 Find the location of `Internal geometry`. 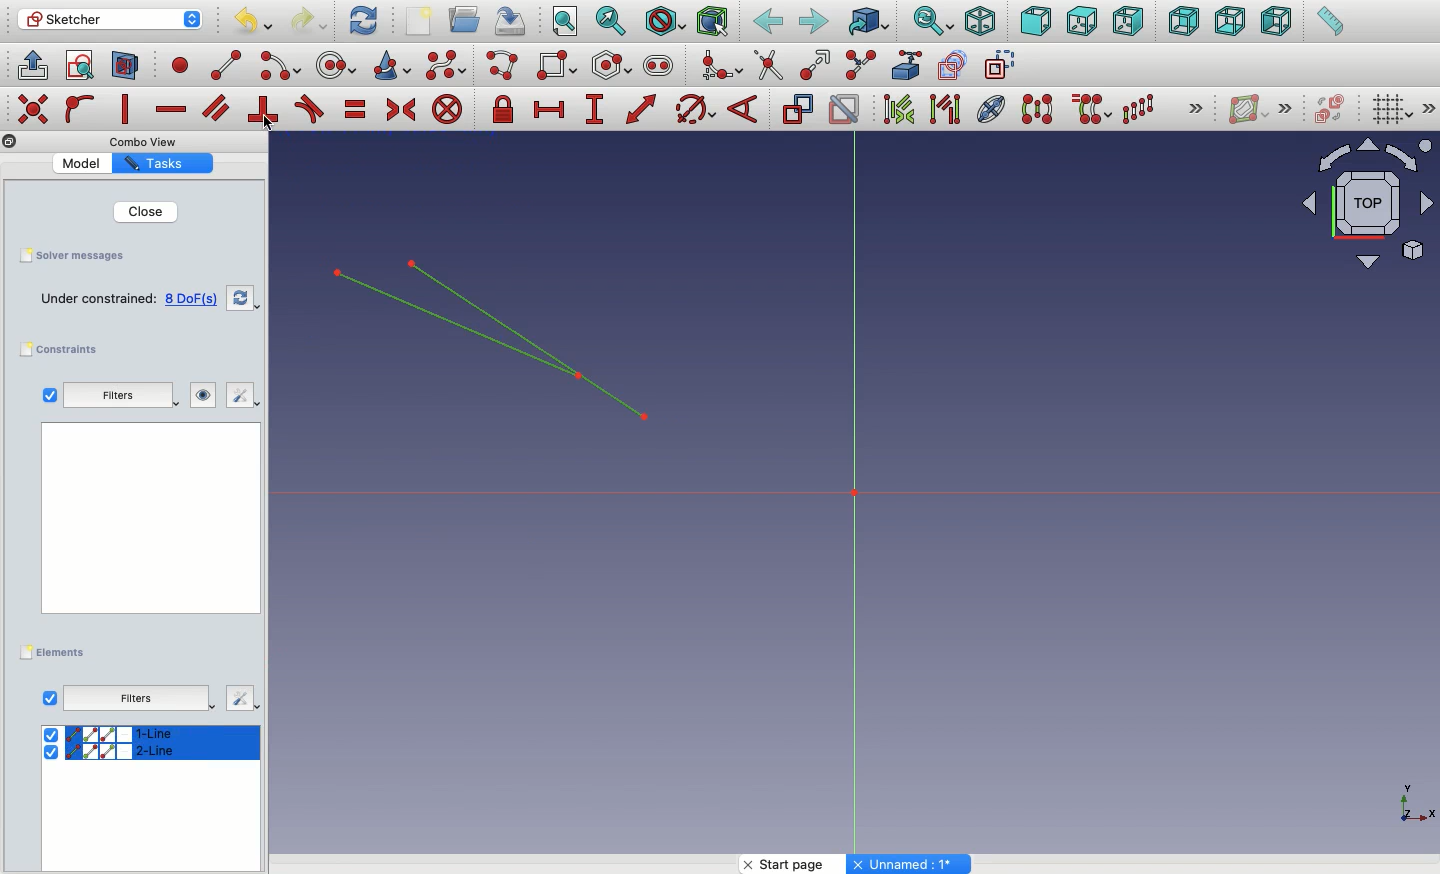

Internal geometry is located at coordinates (993, 108).